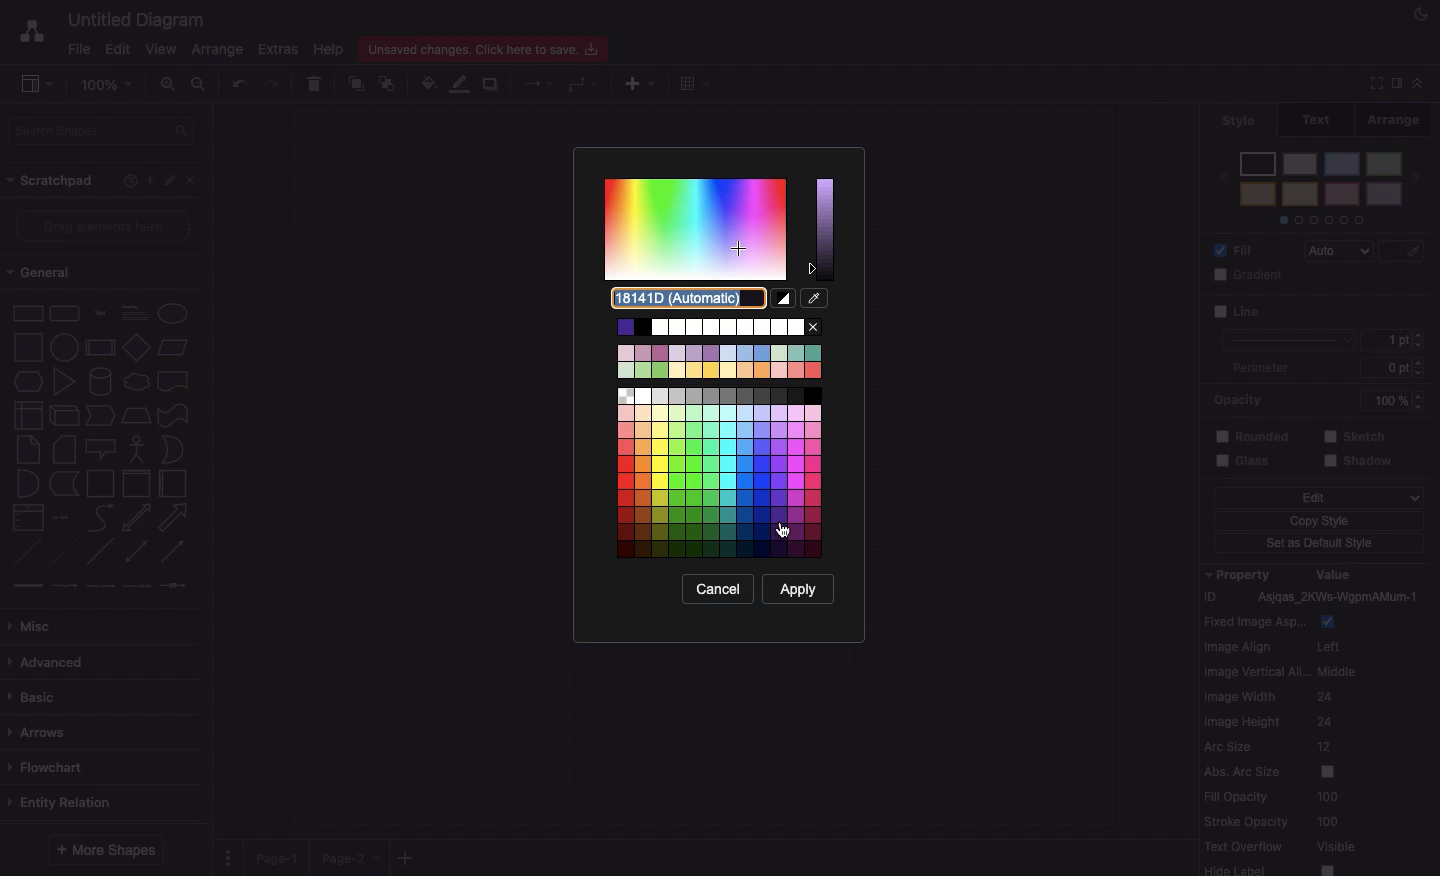 Image resolution: width=1440 pixels, height=876 pixels. What do you see at coordinates (1356, 435) in the screenshot?
I see `sketch` at bounding box center [1356, 435].